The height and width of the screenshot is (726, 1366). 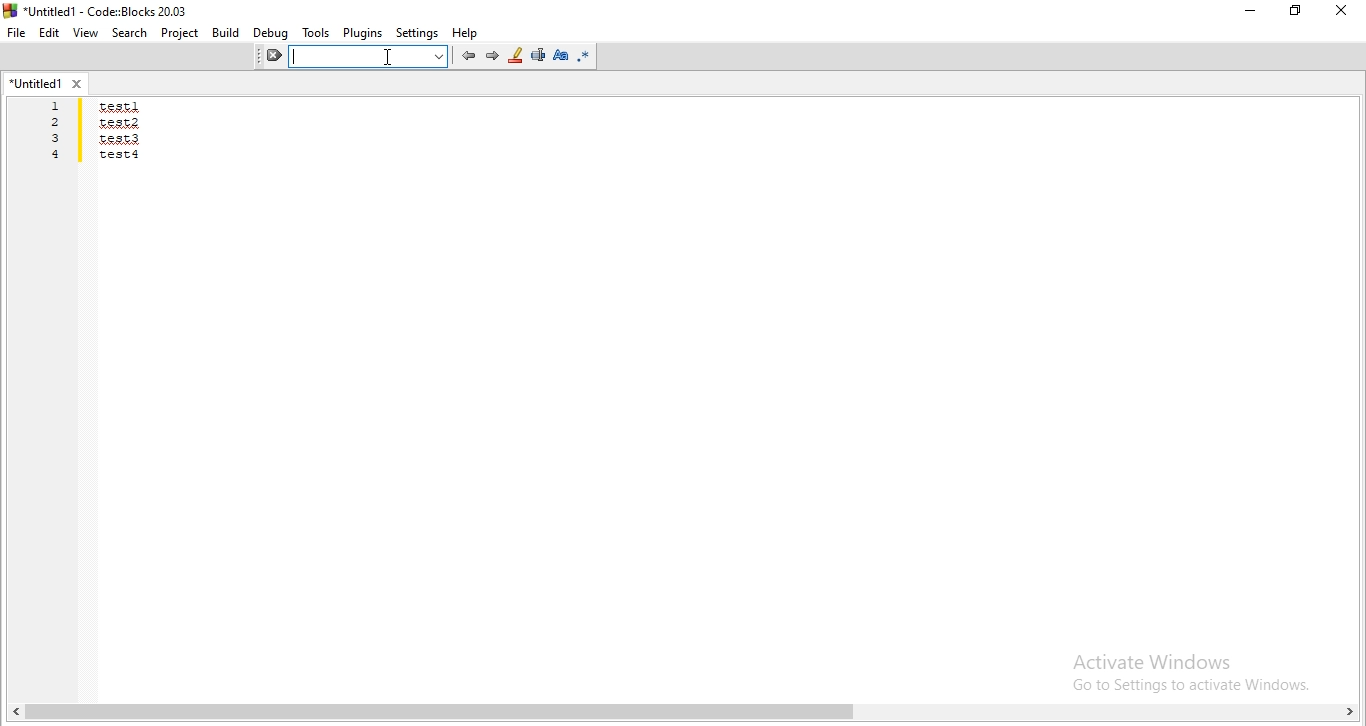 I want to click on previous, so click(x=466, y=56).